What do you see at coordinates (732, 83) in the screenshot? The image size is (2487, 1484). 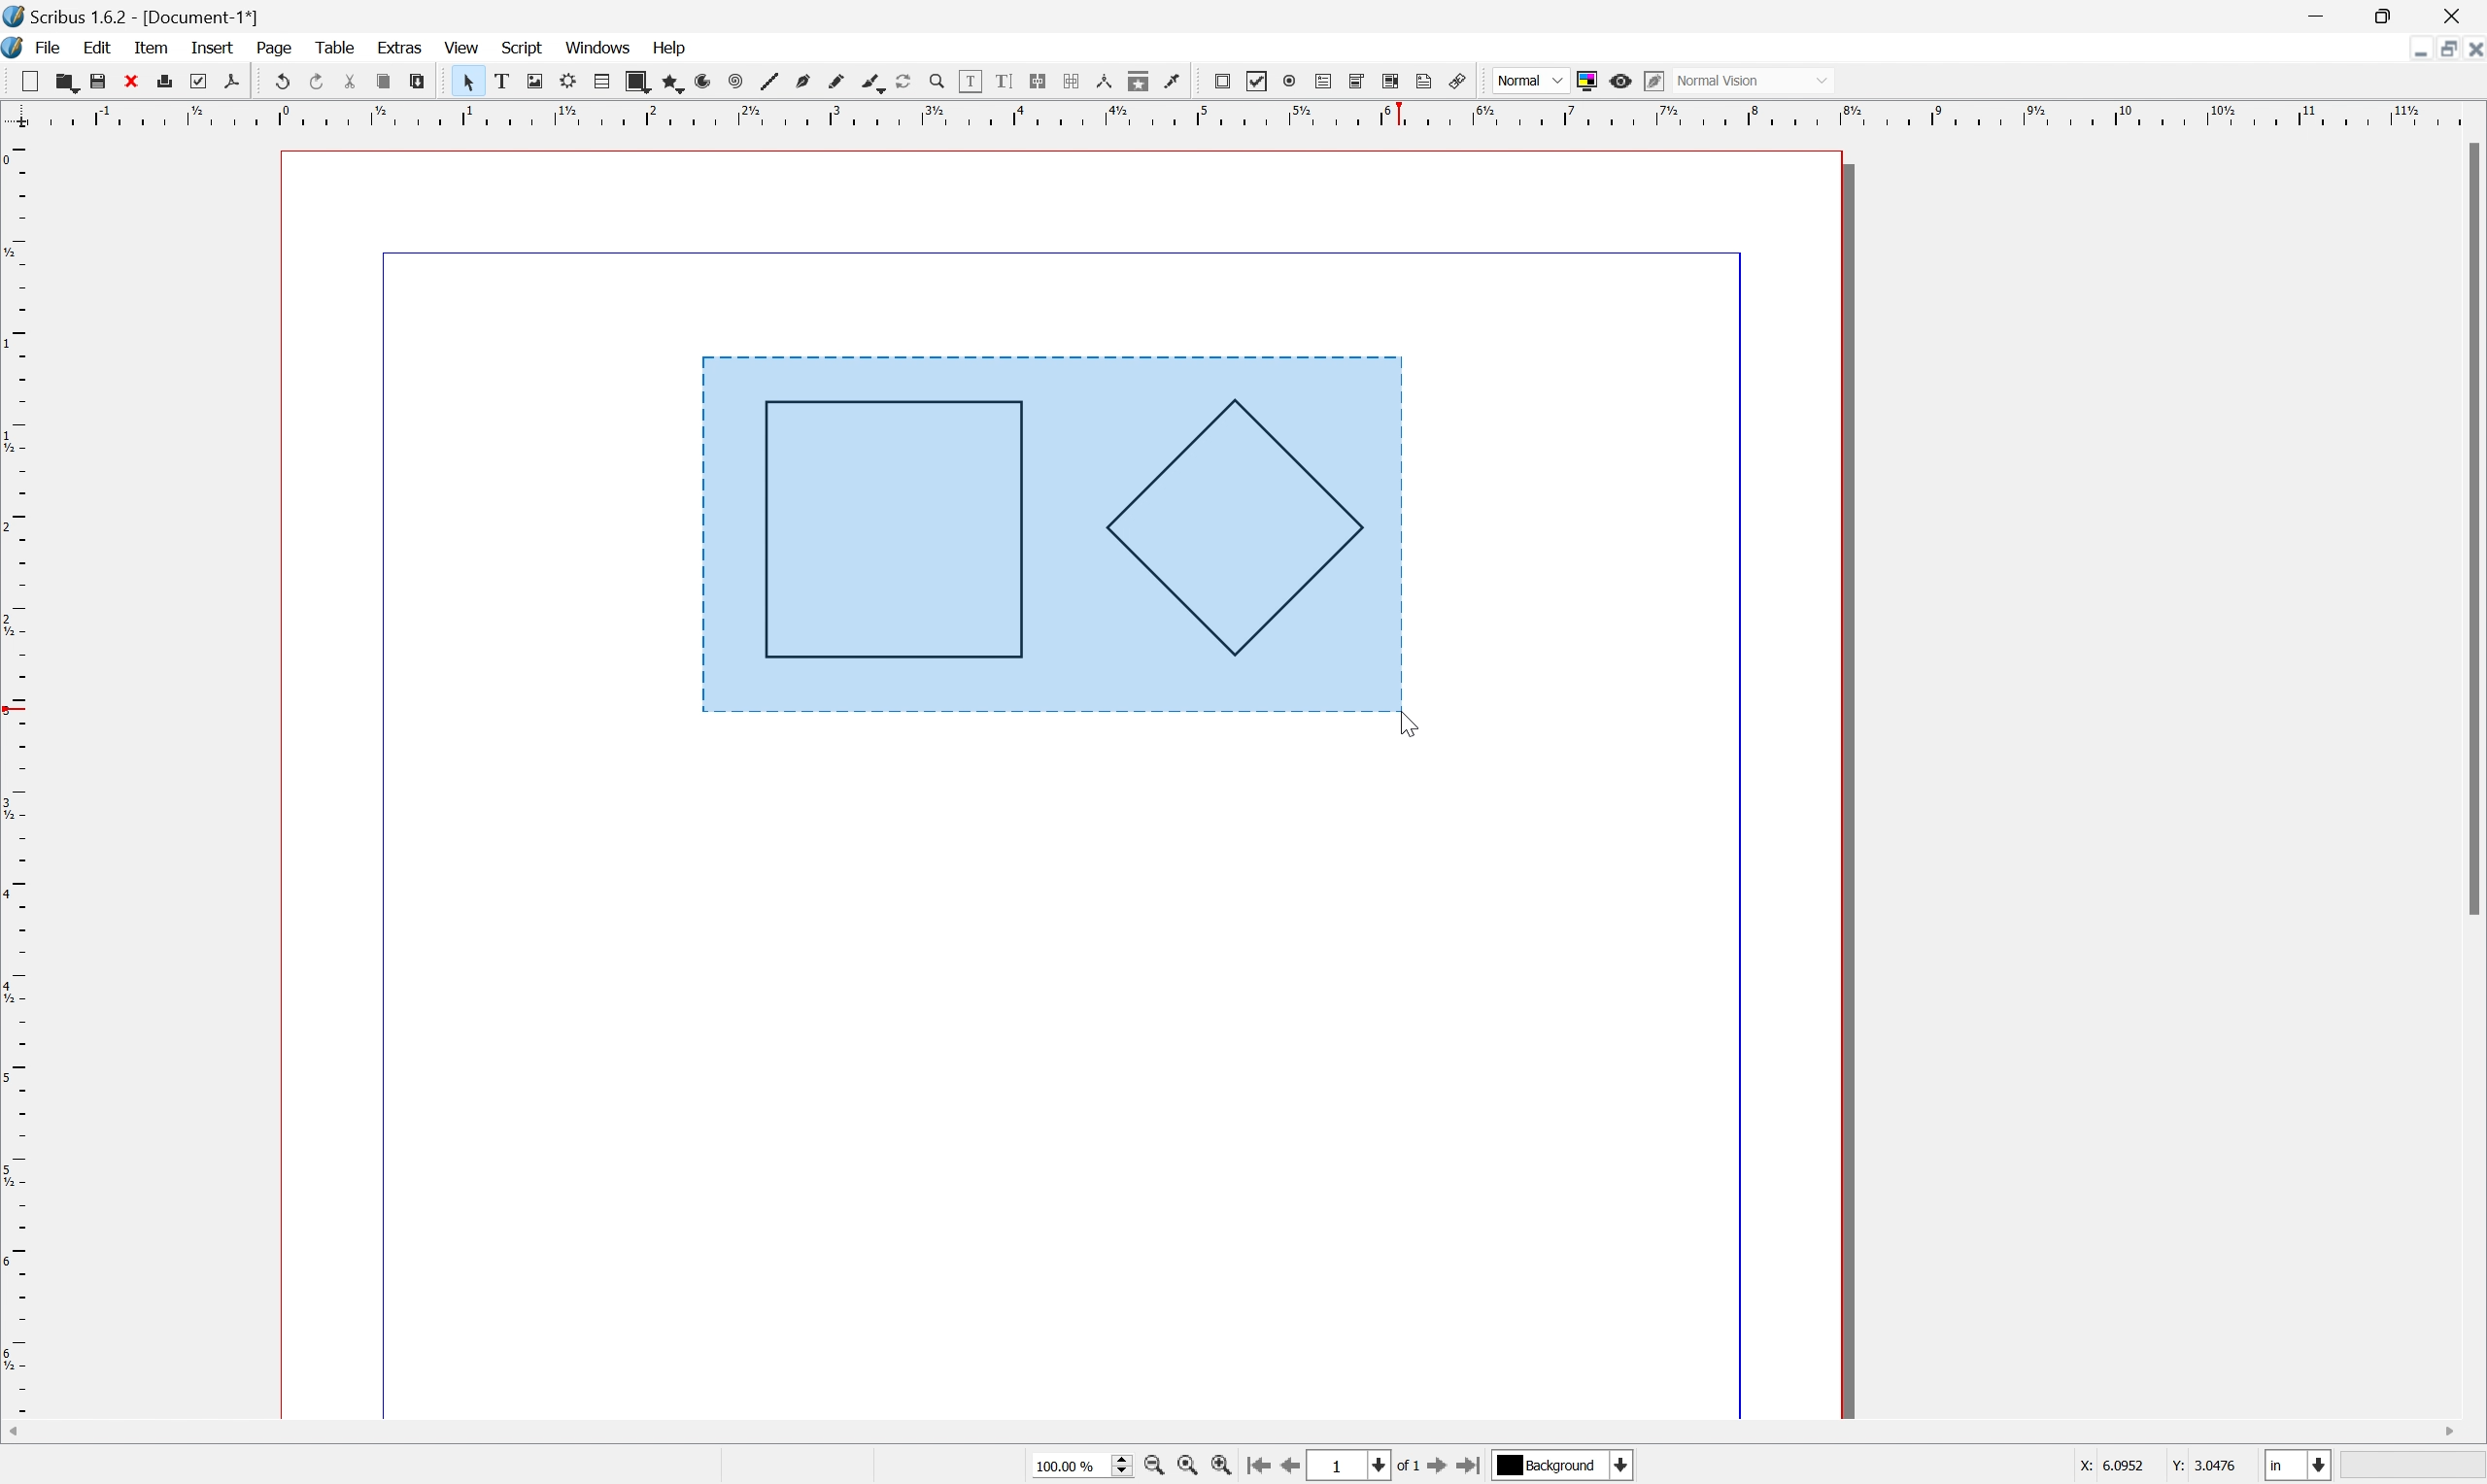 I see `spiral` at bounding box center [732, 83].